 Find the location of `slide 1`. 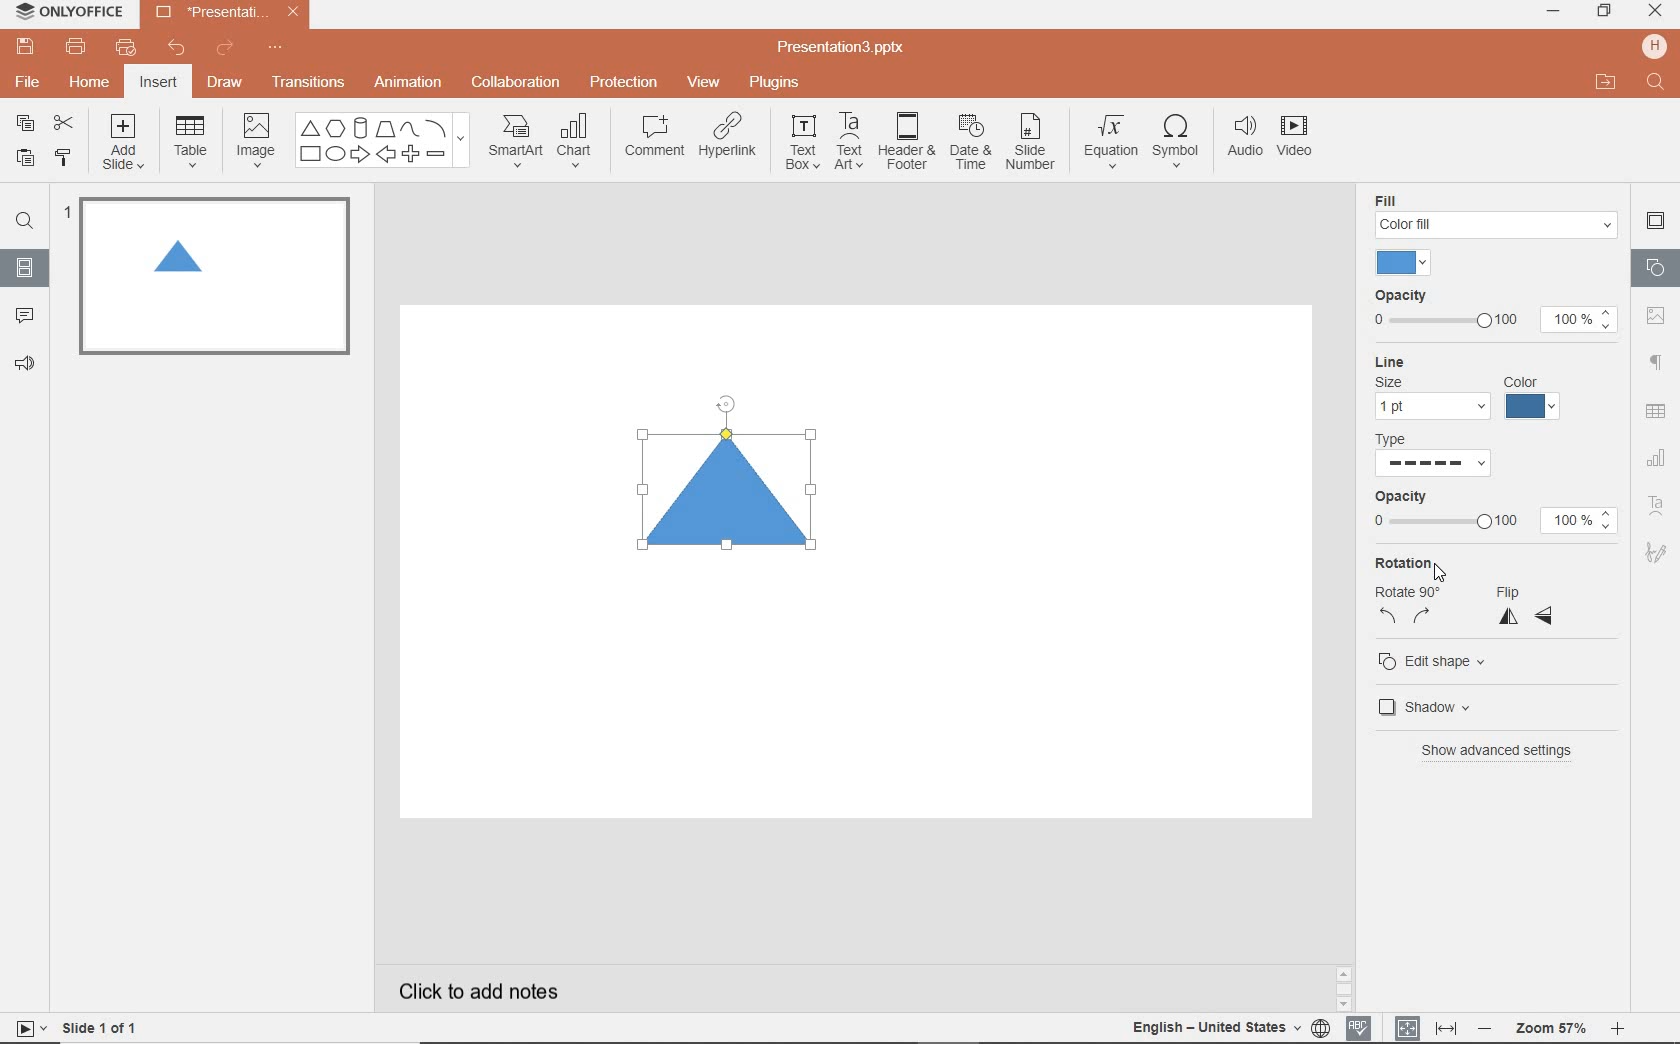

slide 1 is located at coordinates (210, 276).